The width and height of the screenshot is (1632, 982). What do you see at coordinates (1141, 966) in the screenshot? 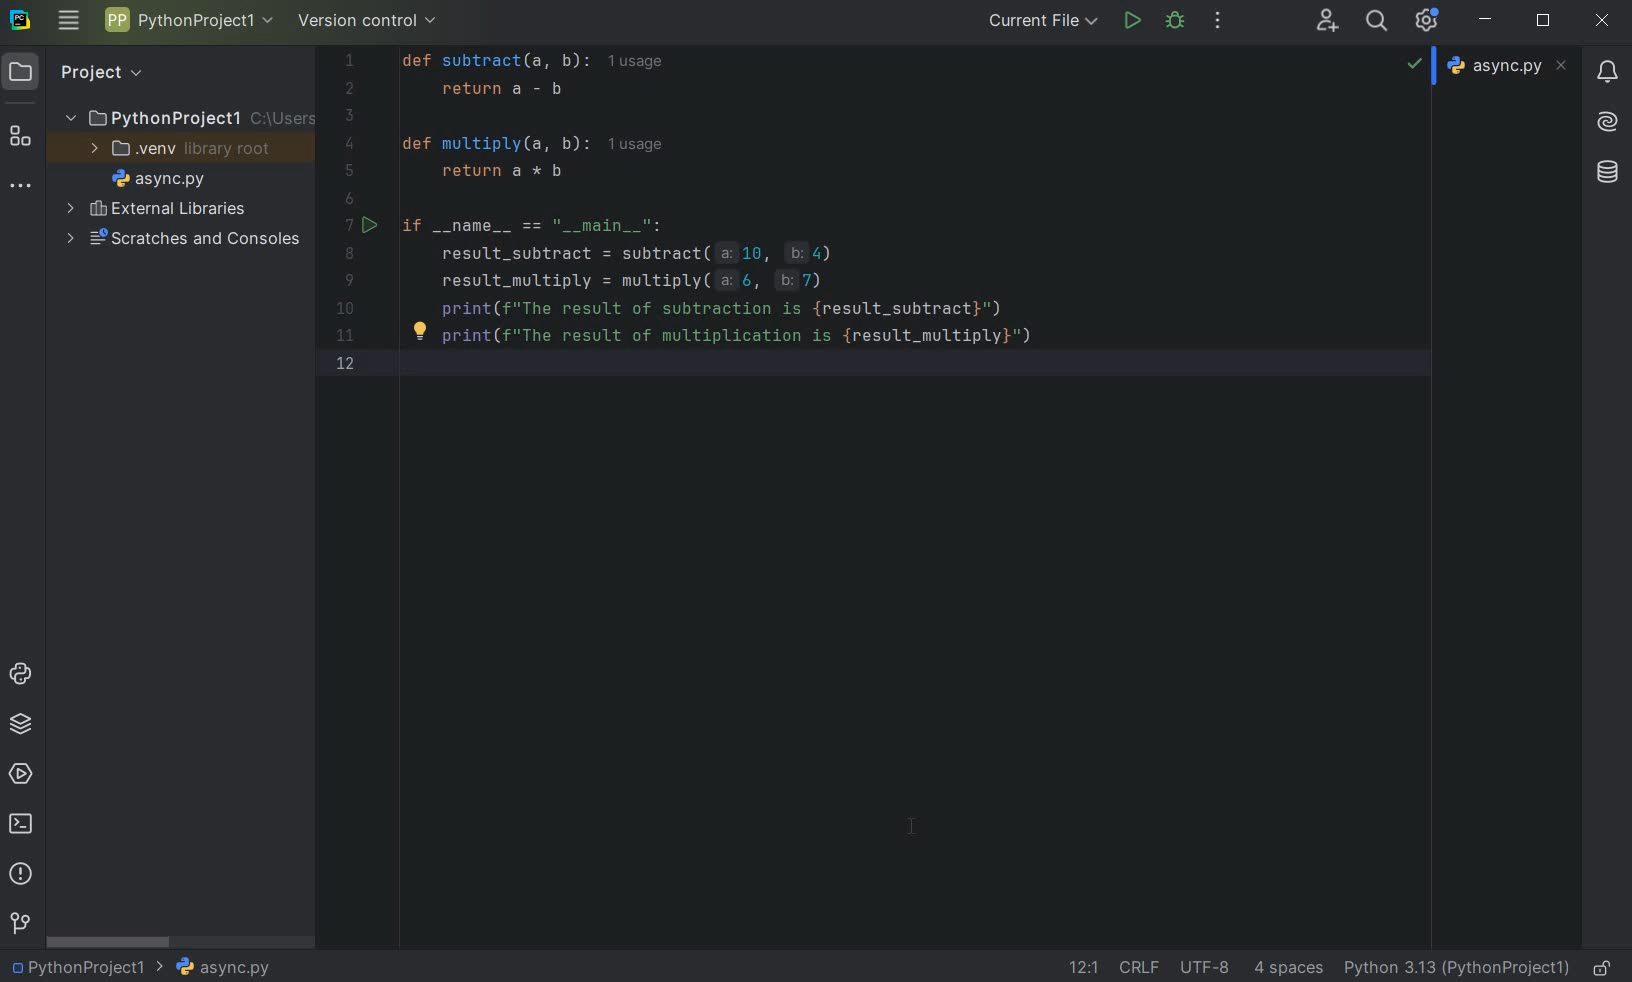
I see `LINE SEPARATOR` at bounding box center [1141, 966].